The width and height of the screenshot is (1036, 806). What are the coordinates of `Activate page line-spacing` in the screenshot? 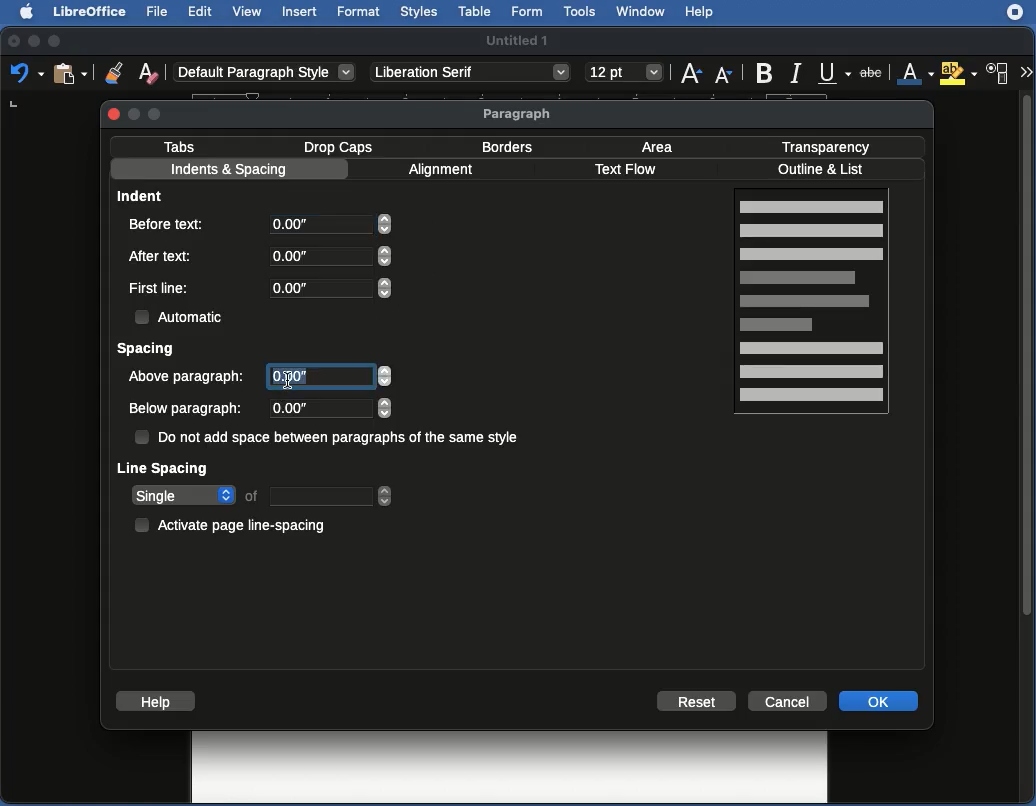 It's located at (234, 522).